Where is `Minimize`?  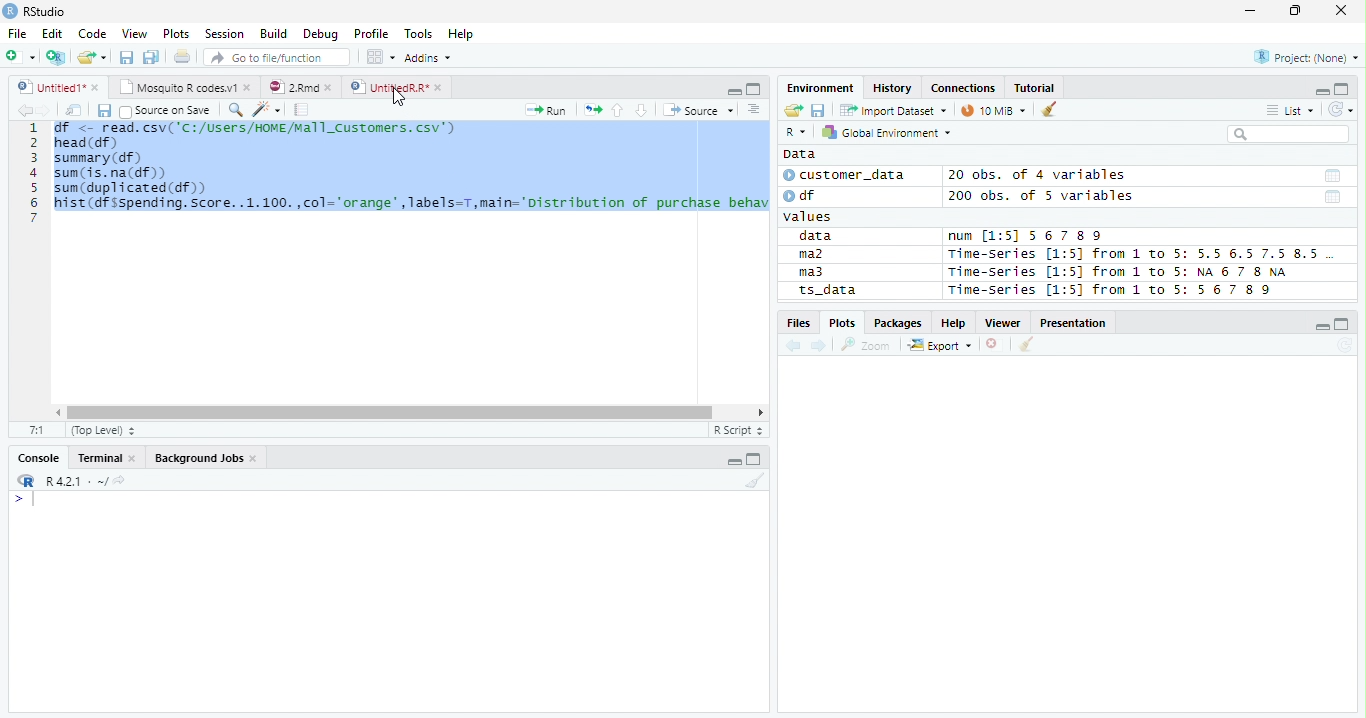
Minimize is located at coordinates (1323, 328).